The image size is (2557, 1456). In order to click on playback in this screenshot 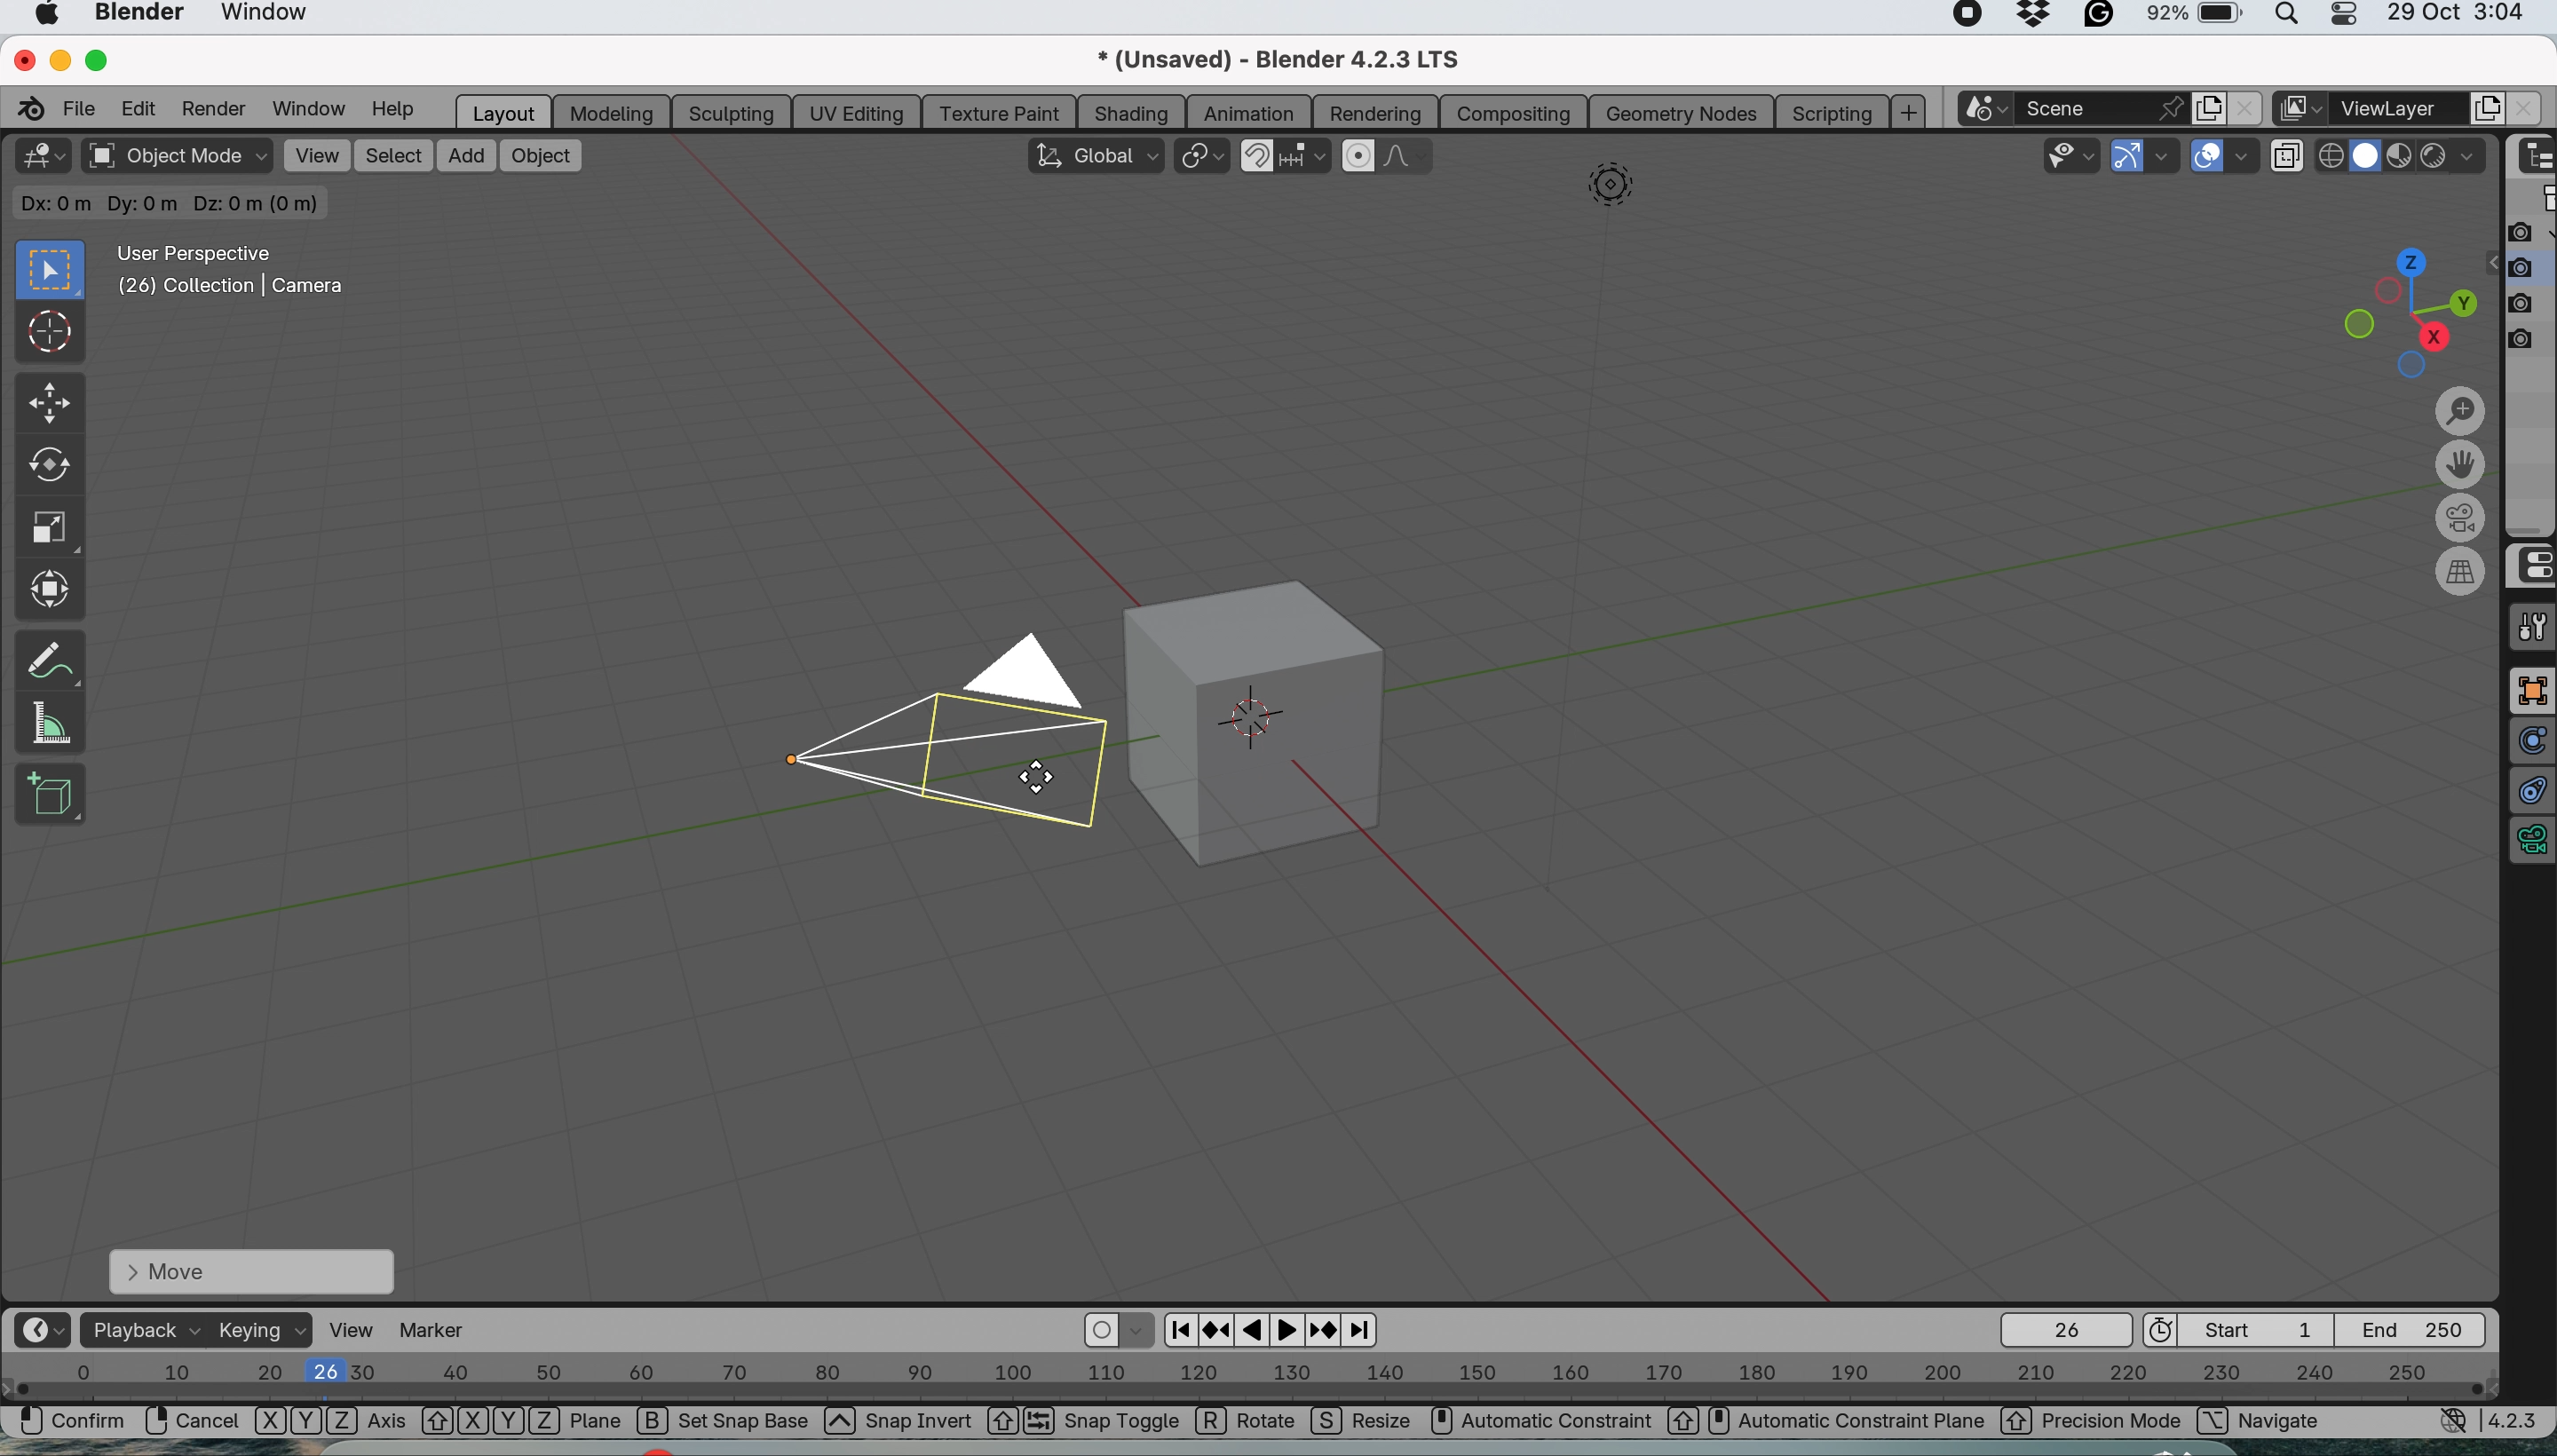, I will do `click(141, 1329)`.